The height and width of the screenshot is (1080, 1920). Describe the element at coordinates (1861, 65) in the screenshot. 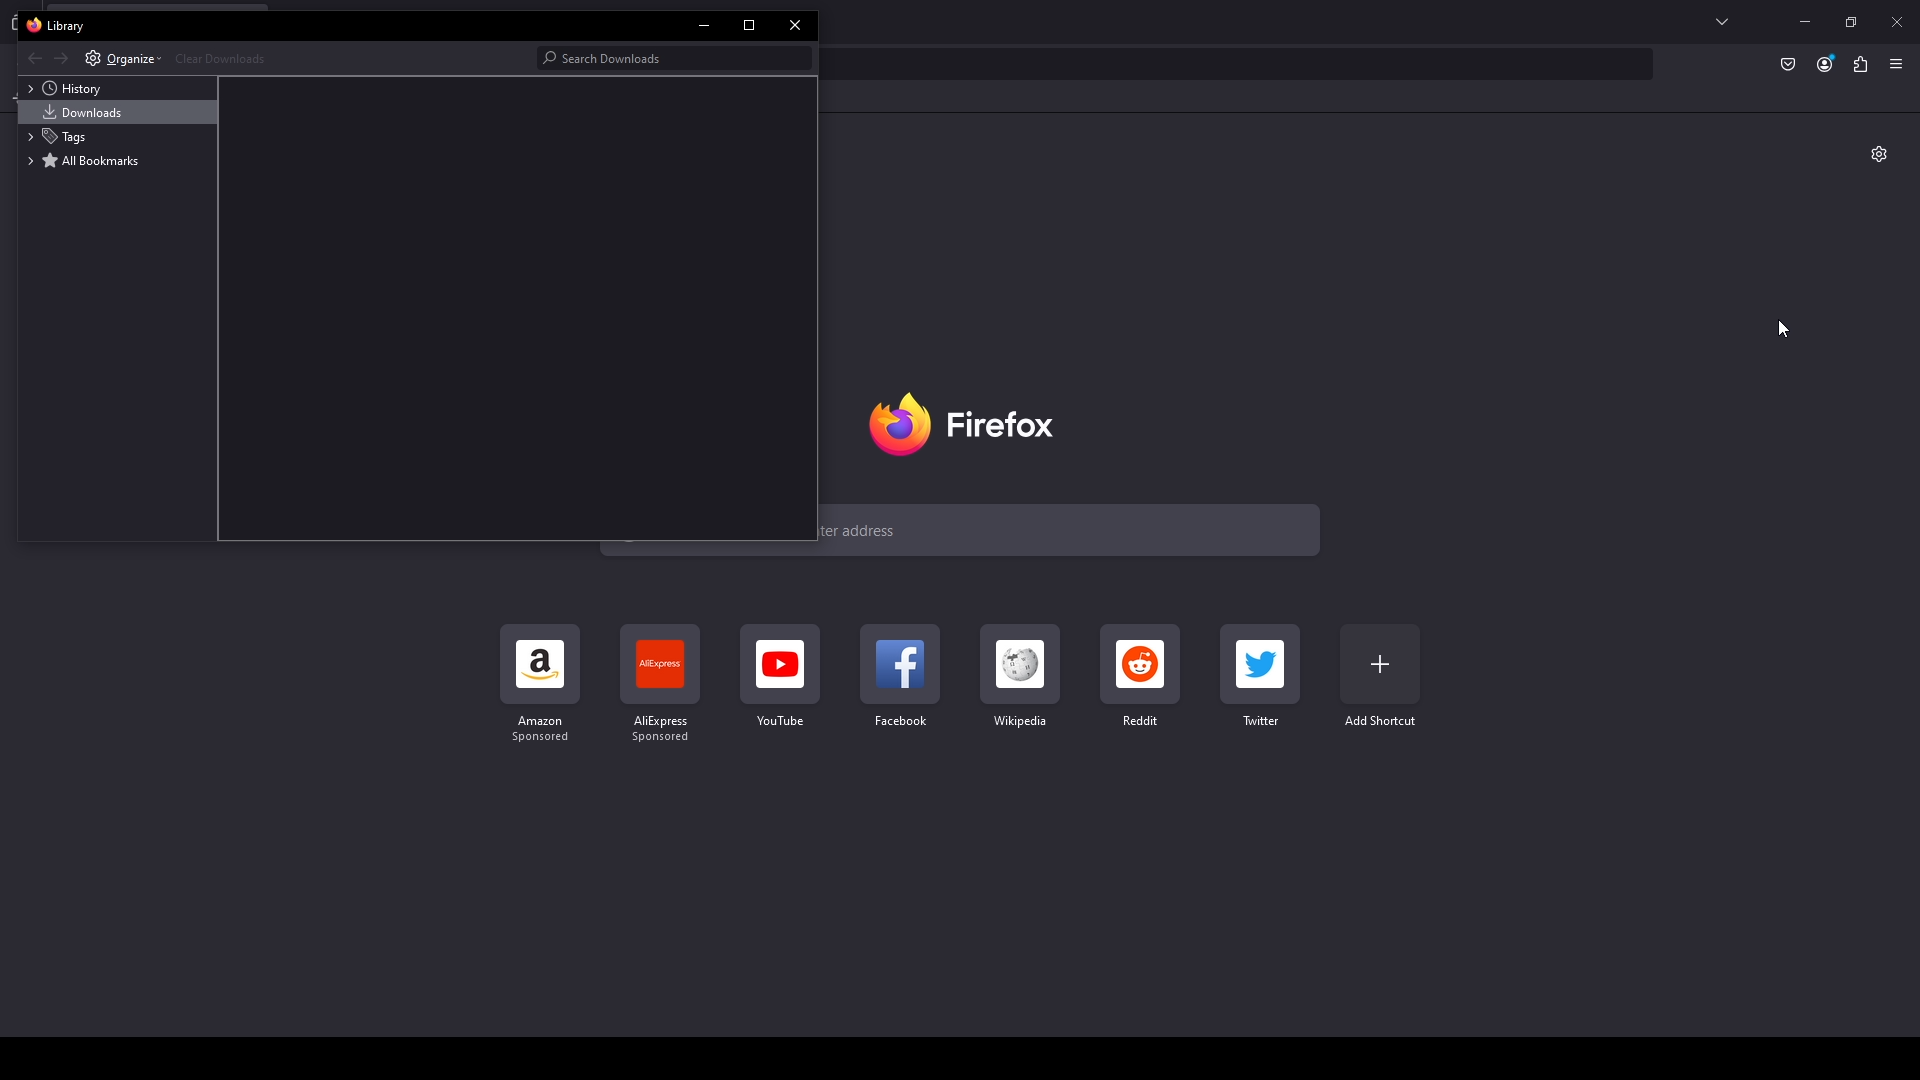

I see `Extensions` at that location.